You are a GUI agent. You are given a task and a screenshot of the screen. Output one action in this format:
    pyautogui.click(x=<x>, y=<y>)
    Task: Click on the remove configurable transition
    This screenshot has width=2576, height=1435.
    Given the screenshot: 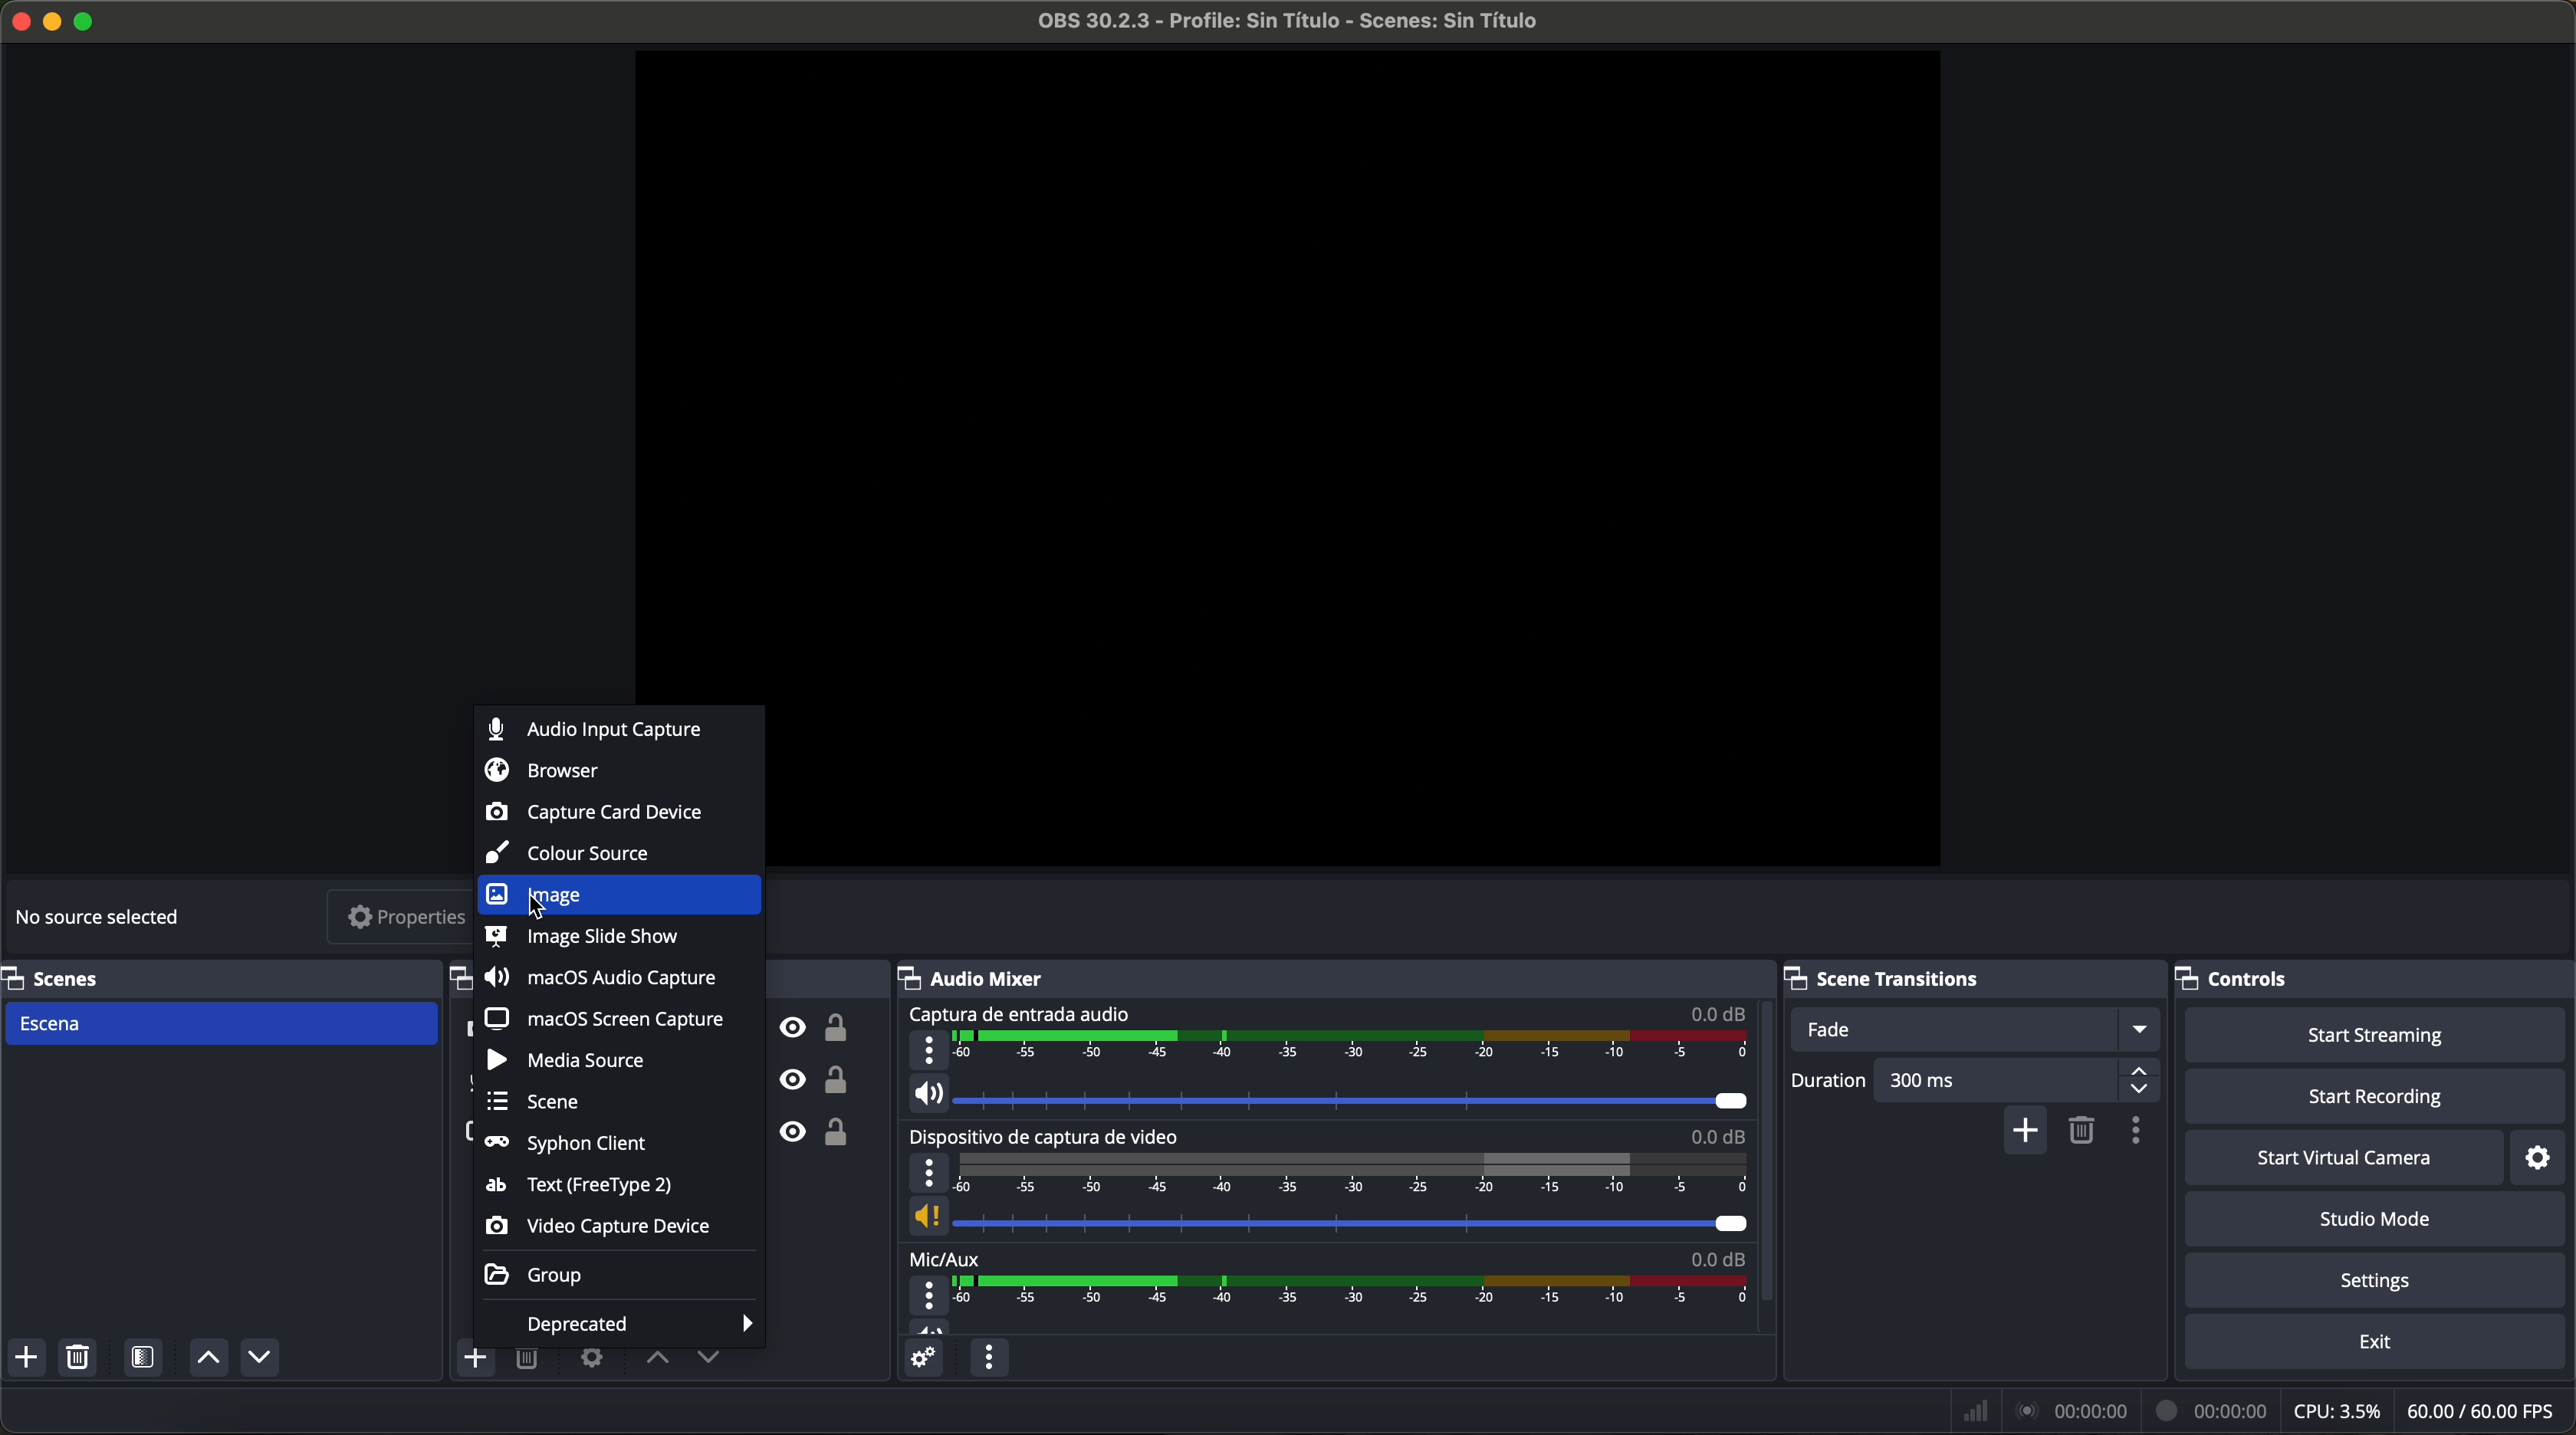 What is the action you would take?
    pyautogui.click(x=2085, y=1132)
    